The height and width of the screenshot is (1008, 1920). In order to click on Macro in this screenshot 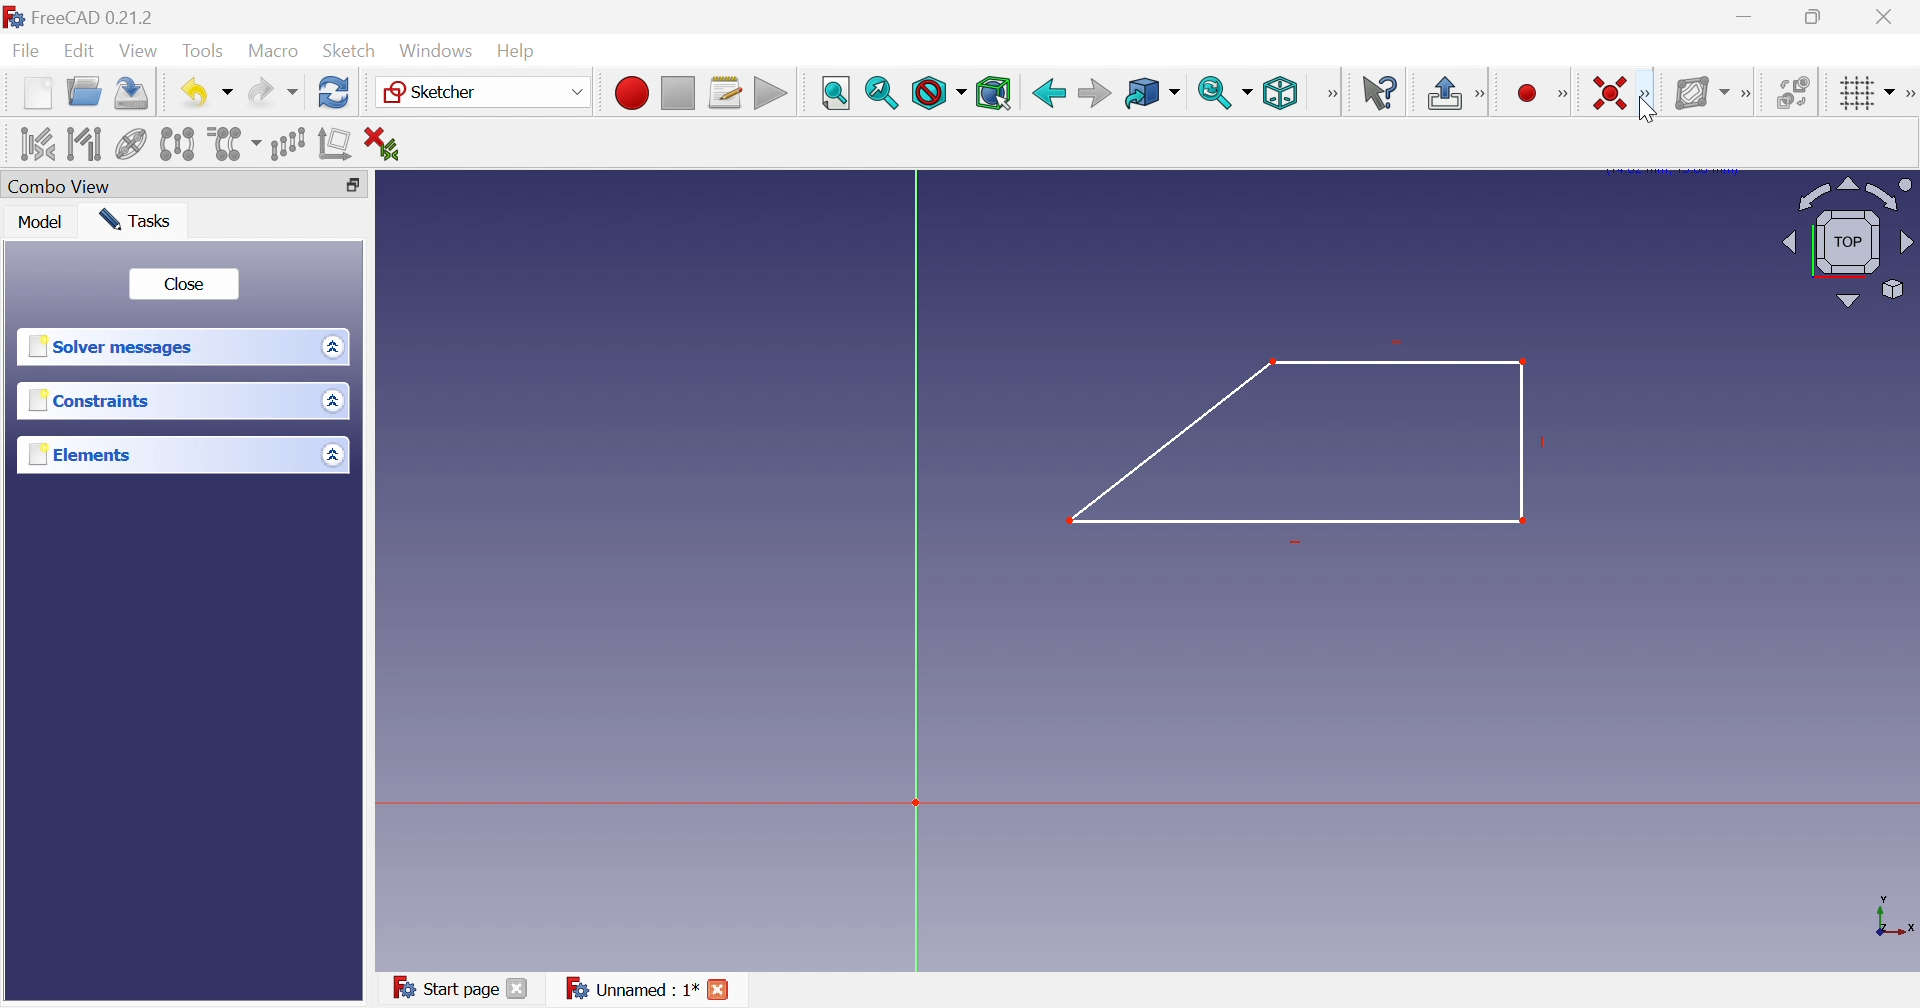, I will do `click(274, 52)`.